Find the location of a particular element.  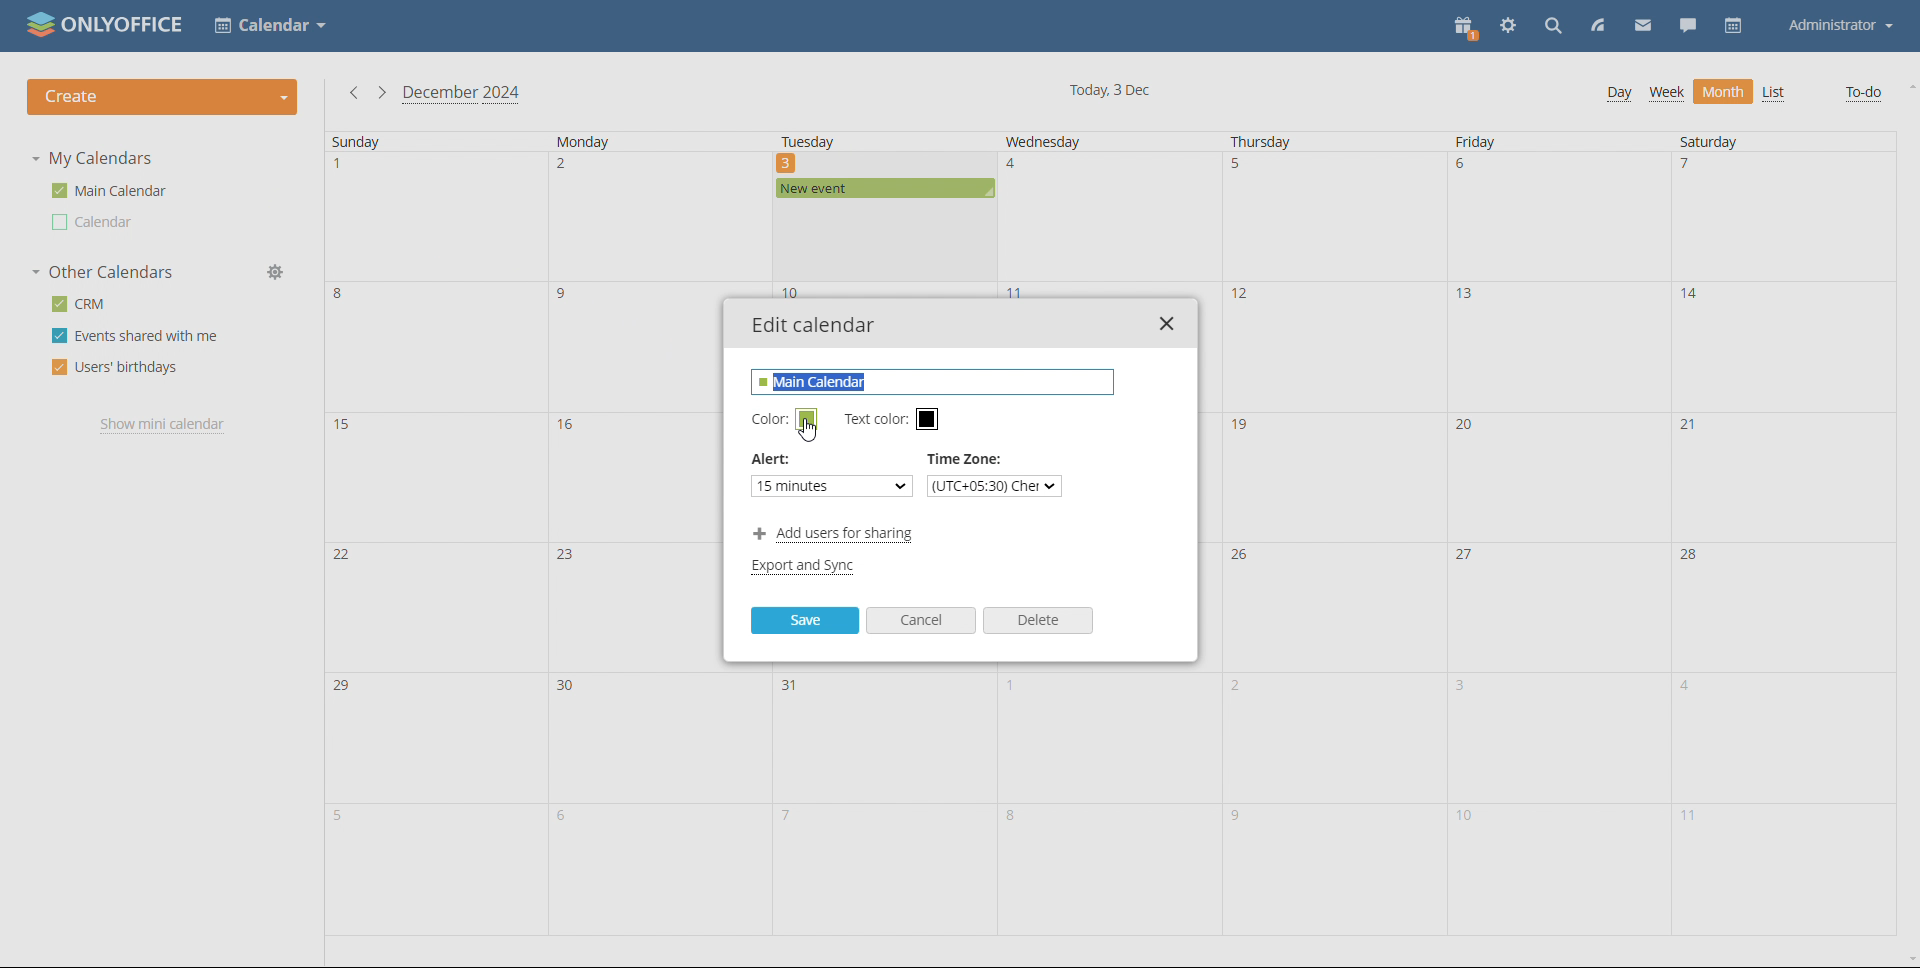

manage is located at coordinates (280, 272).